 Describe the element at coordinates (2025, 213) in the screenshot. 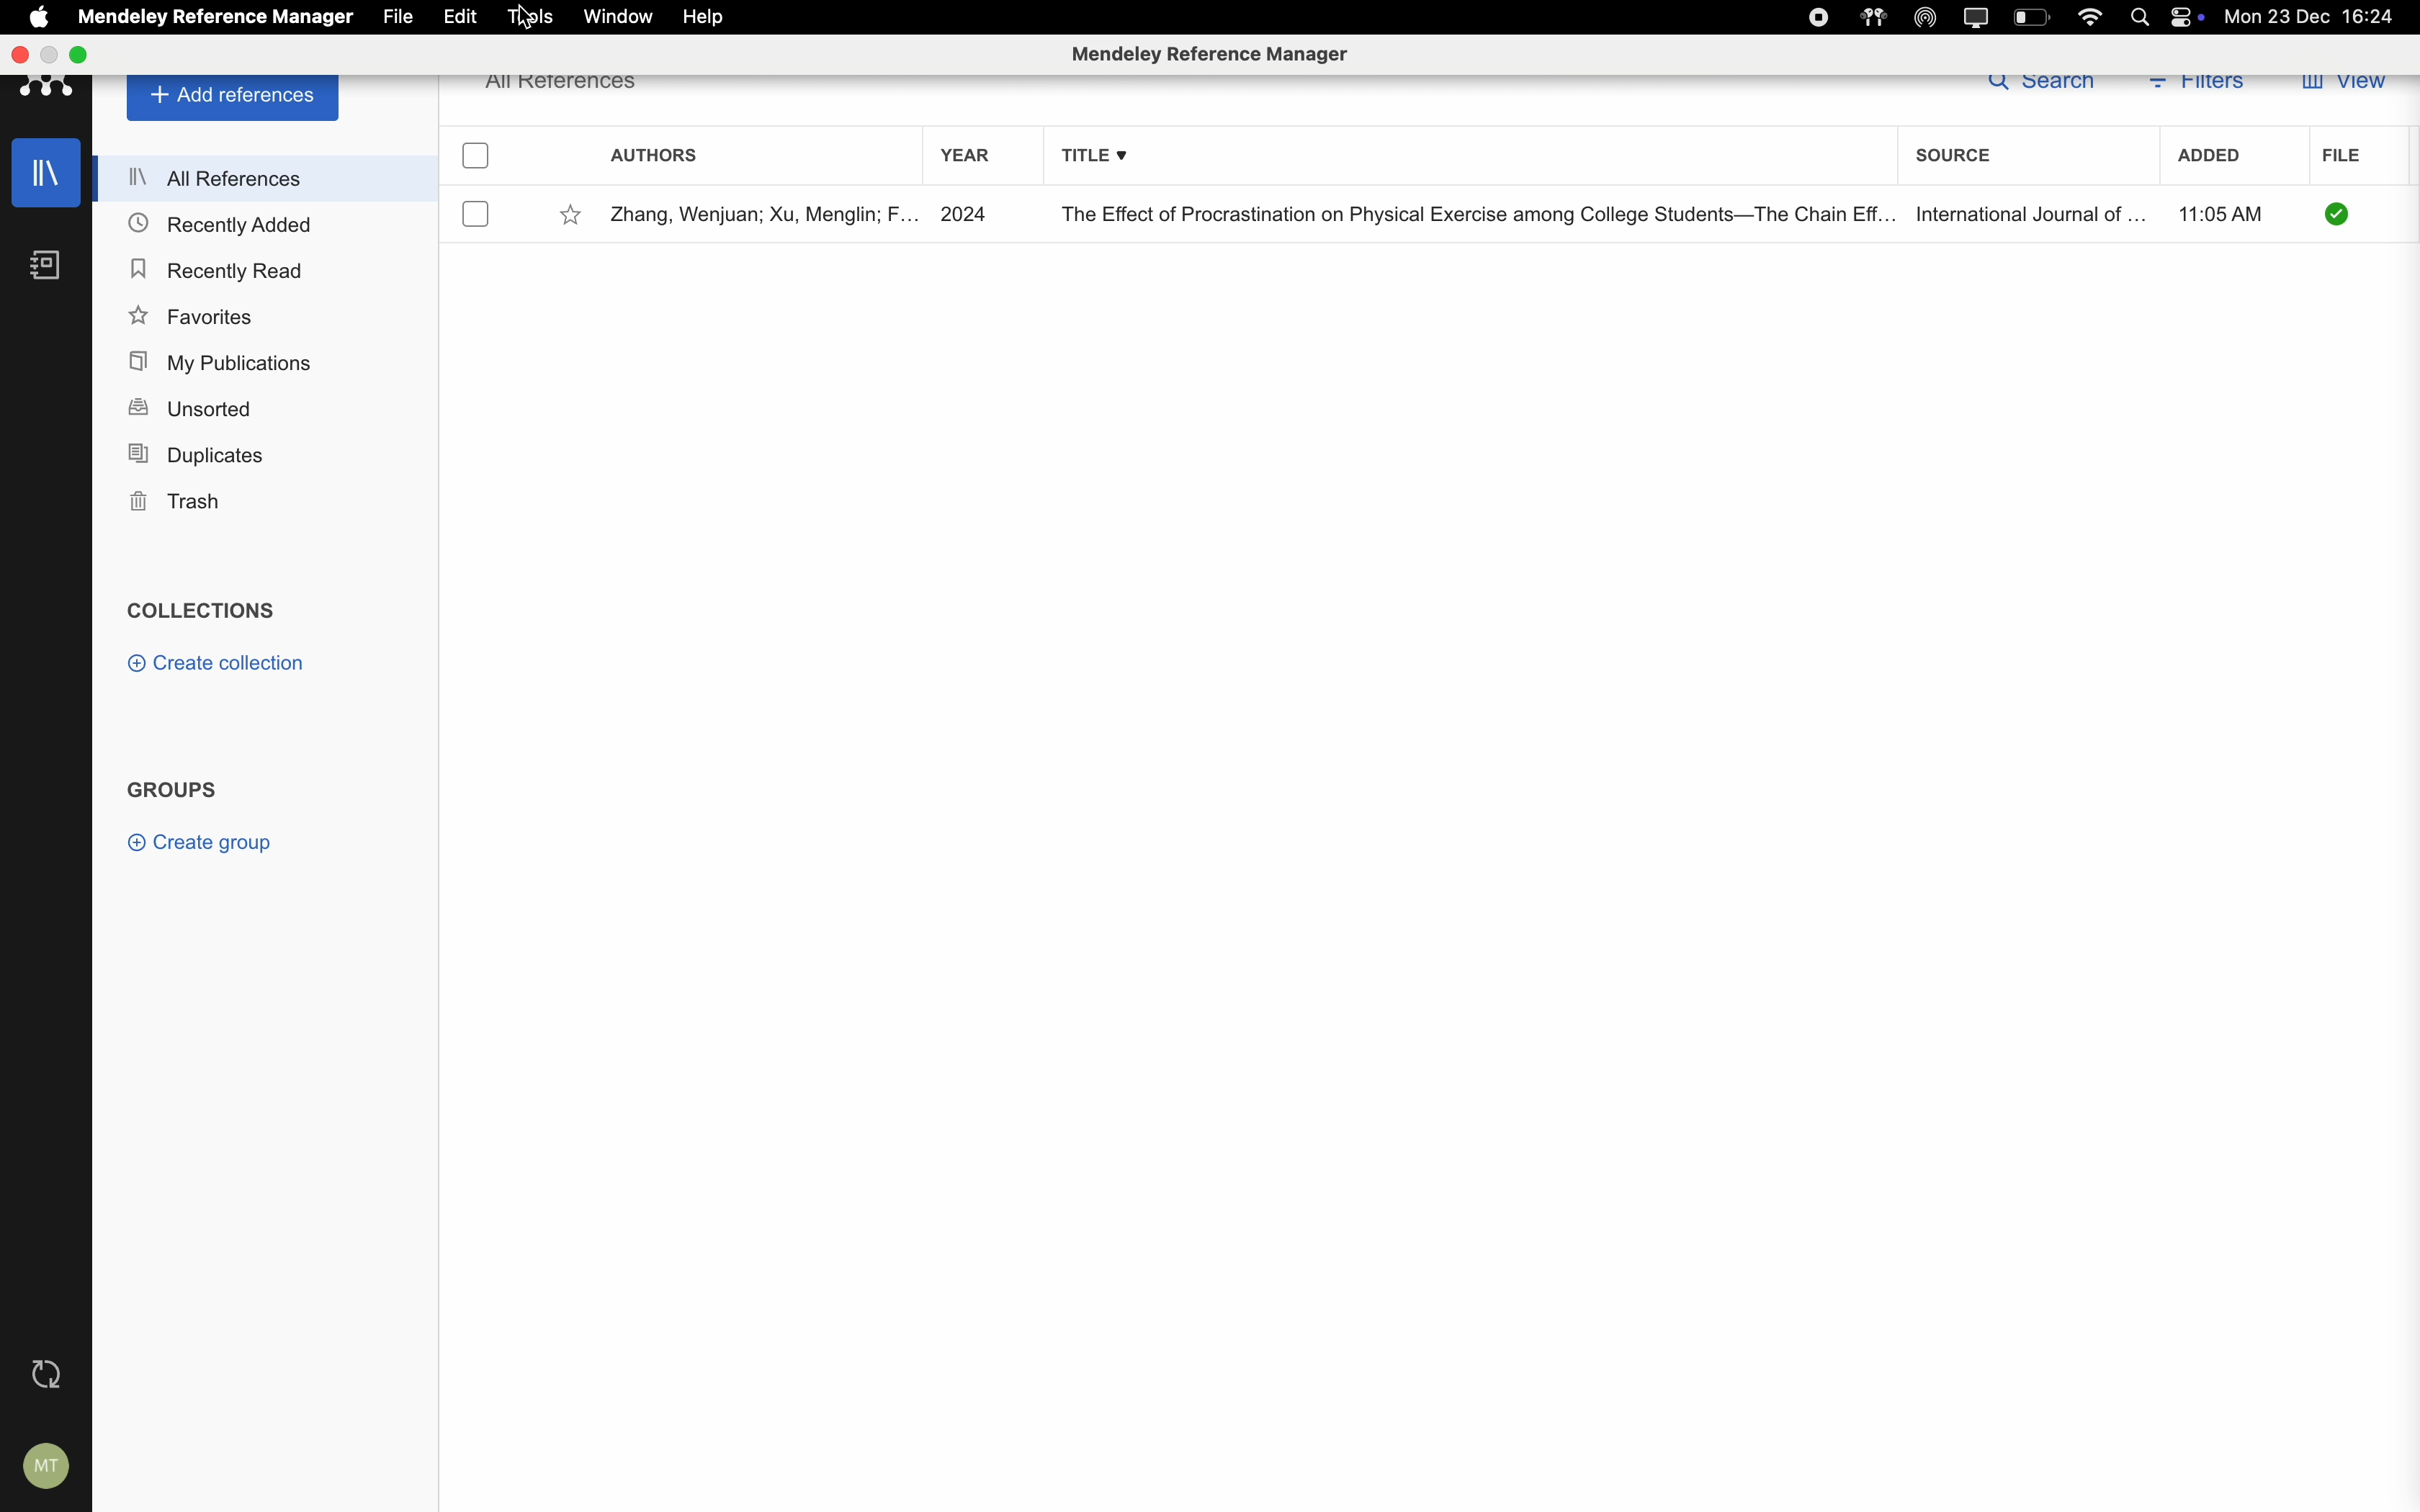

I see `source` at that location.